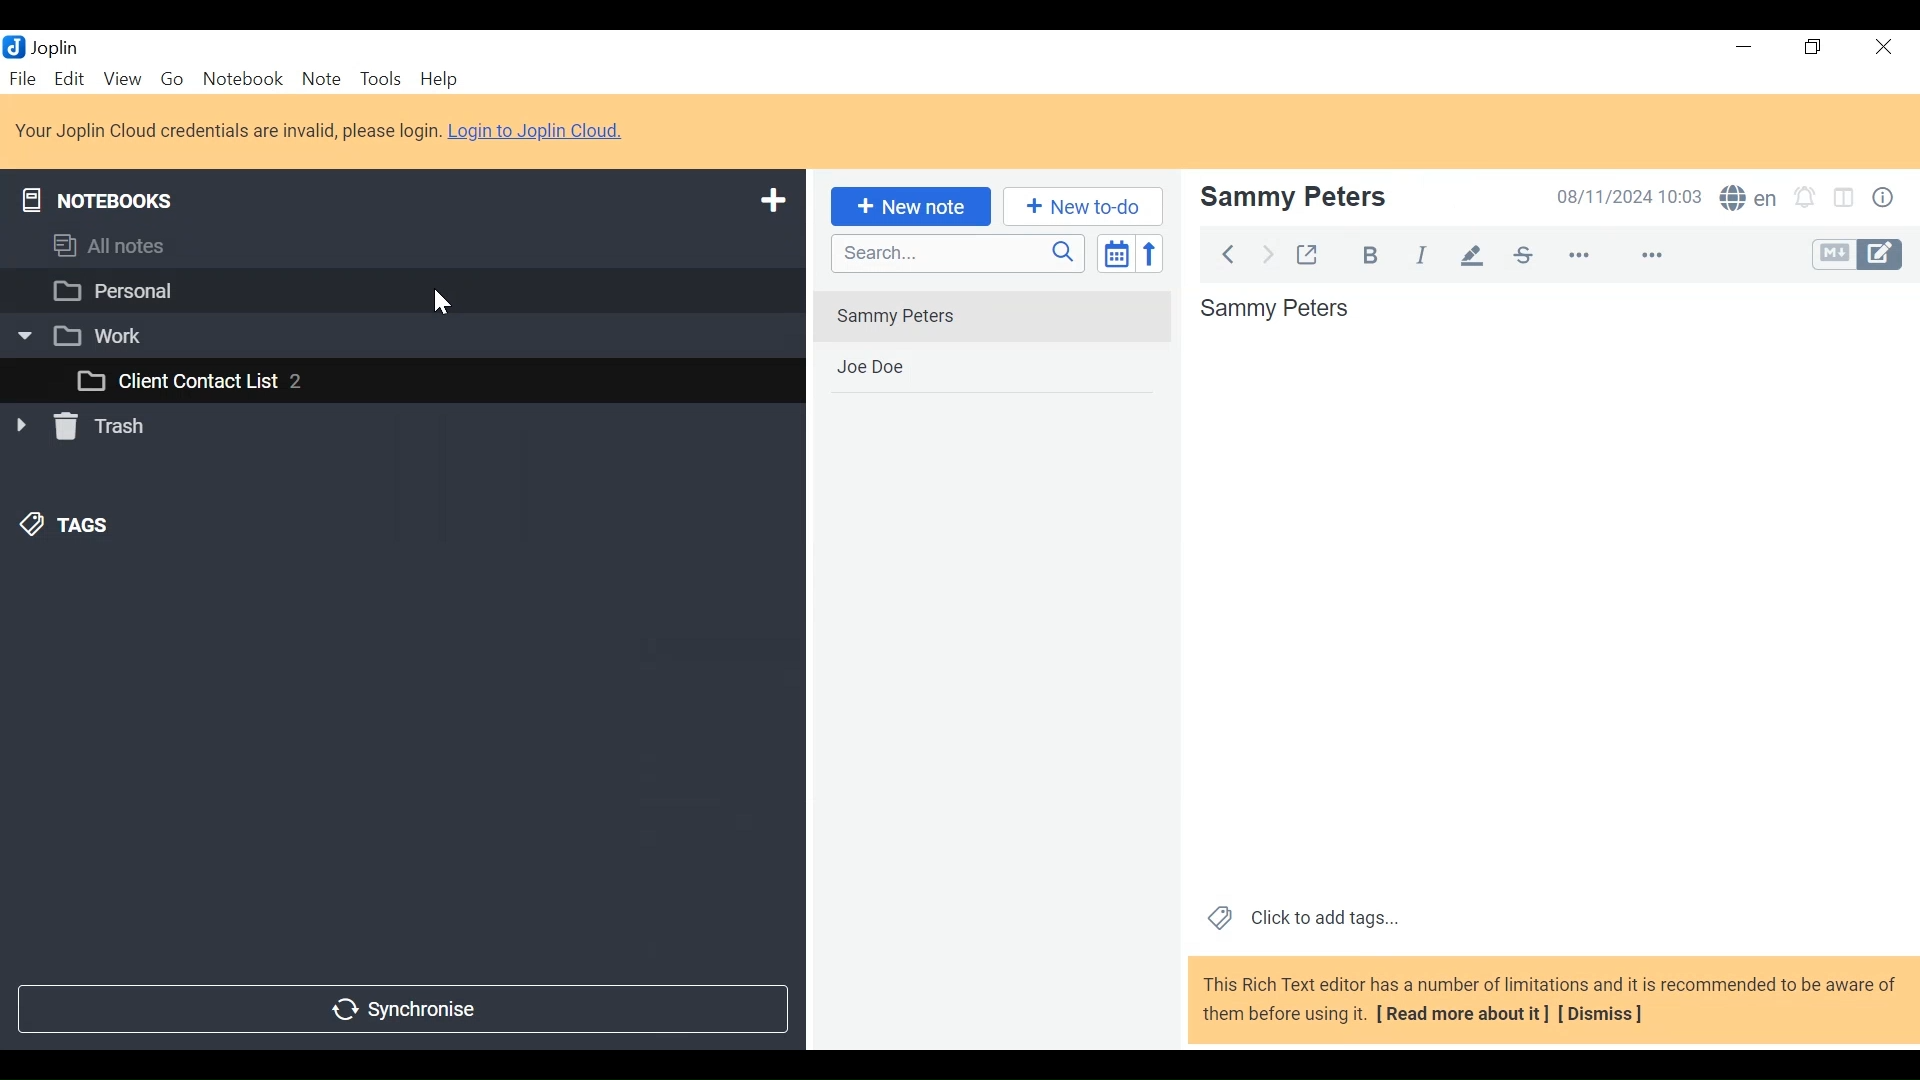  Describe the element at coordinates (1855, 254) in the screenshot. I see `Toggle Editor` at that location.